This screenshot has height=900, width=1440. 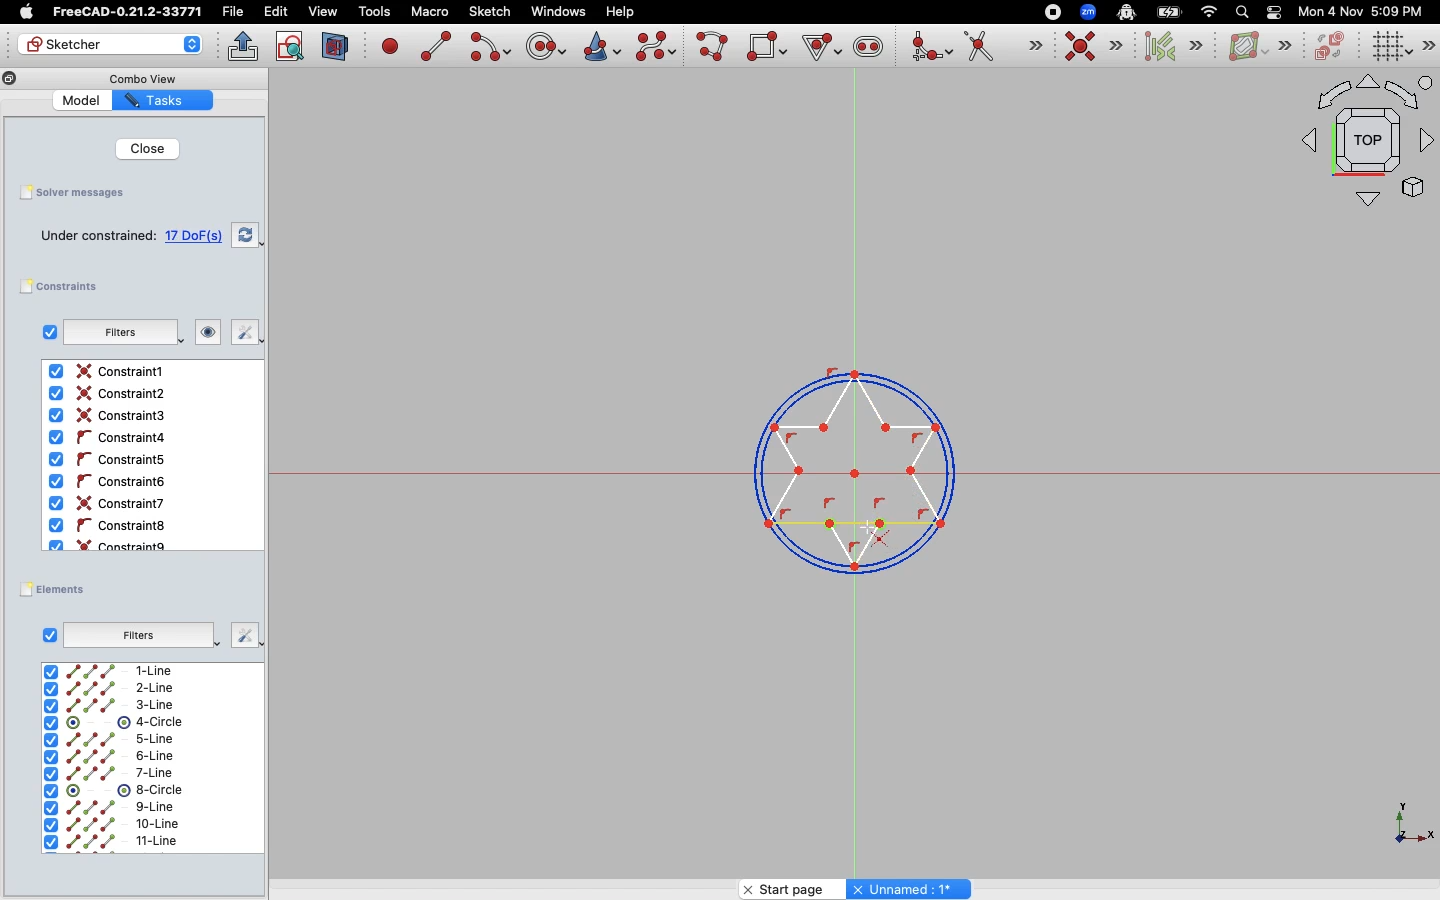 What do you see at coordinates (108, 757) in the screenshot?
I see `6-line` at bounding box center [108, 757].